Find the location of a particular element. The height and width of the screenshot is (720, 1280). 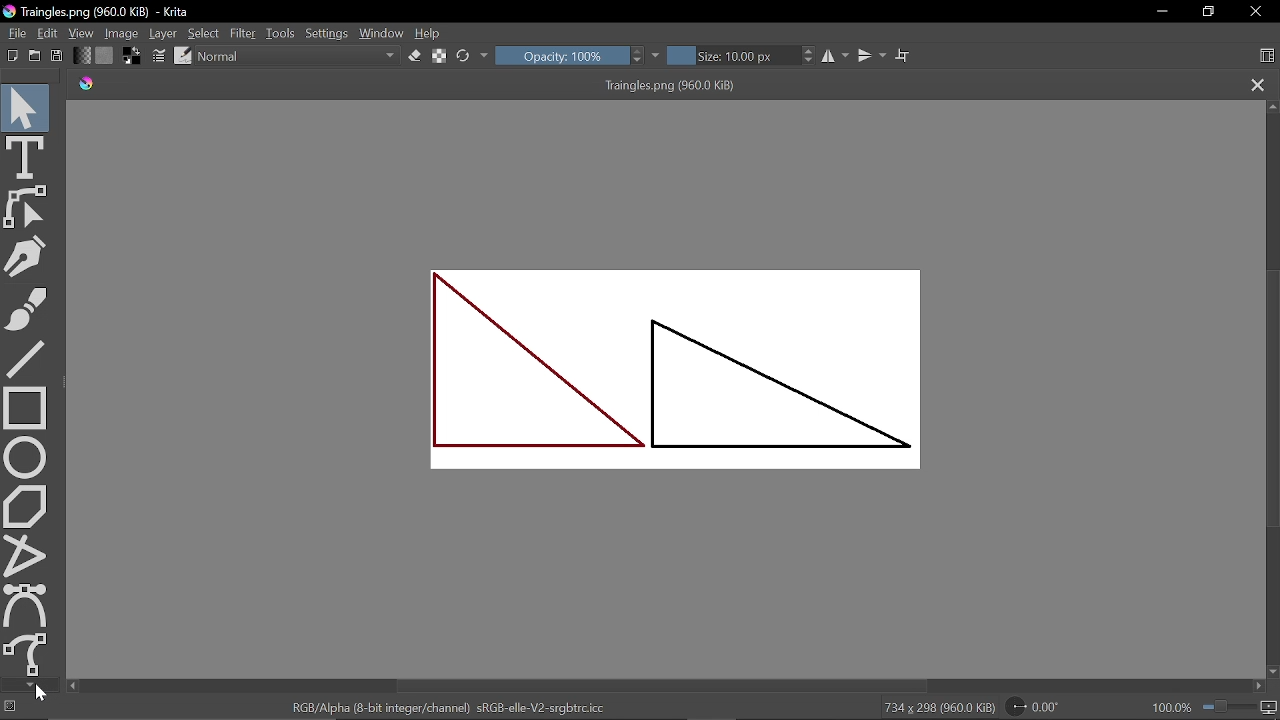

Edit brush settings is located at coordinates (160, 57).